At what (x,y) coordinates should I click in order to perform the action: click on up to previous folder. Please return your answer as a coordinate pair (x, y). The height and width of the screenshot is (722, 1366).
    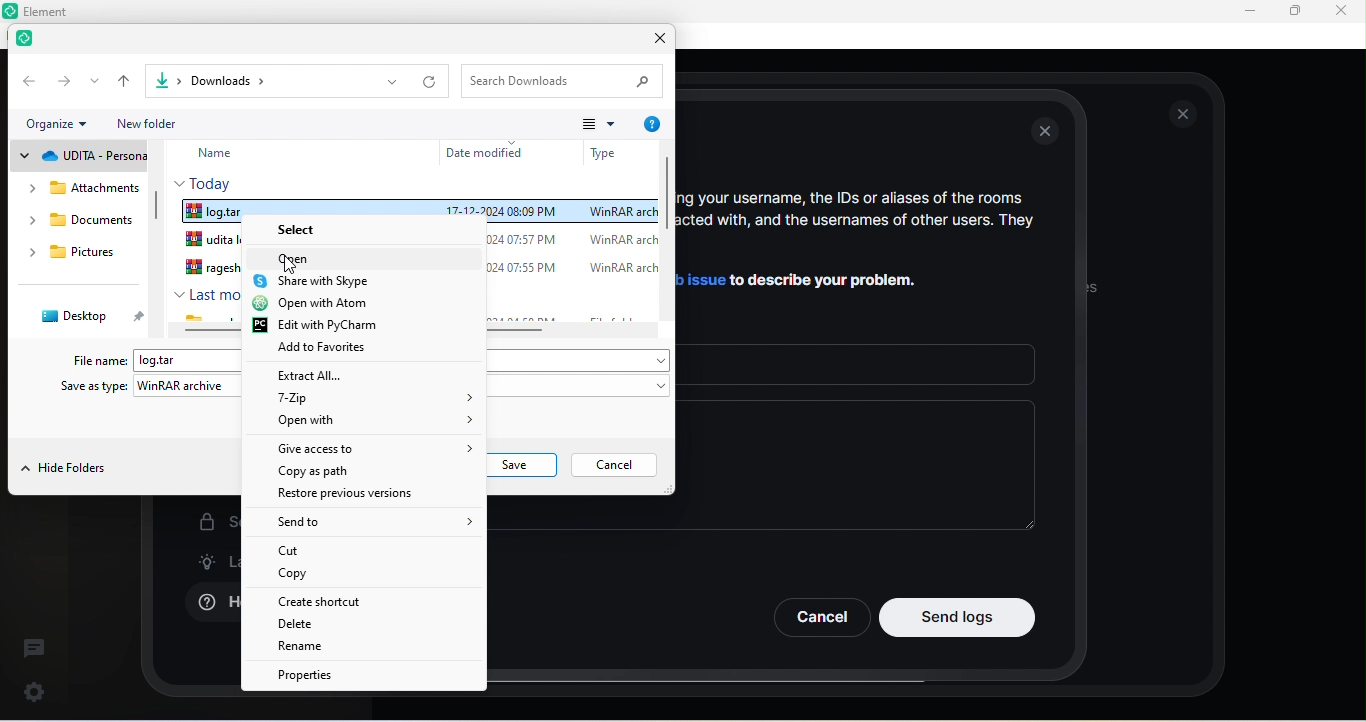
    Looking at the image, I should click on (126, 81).